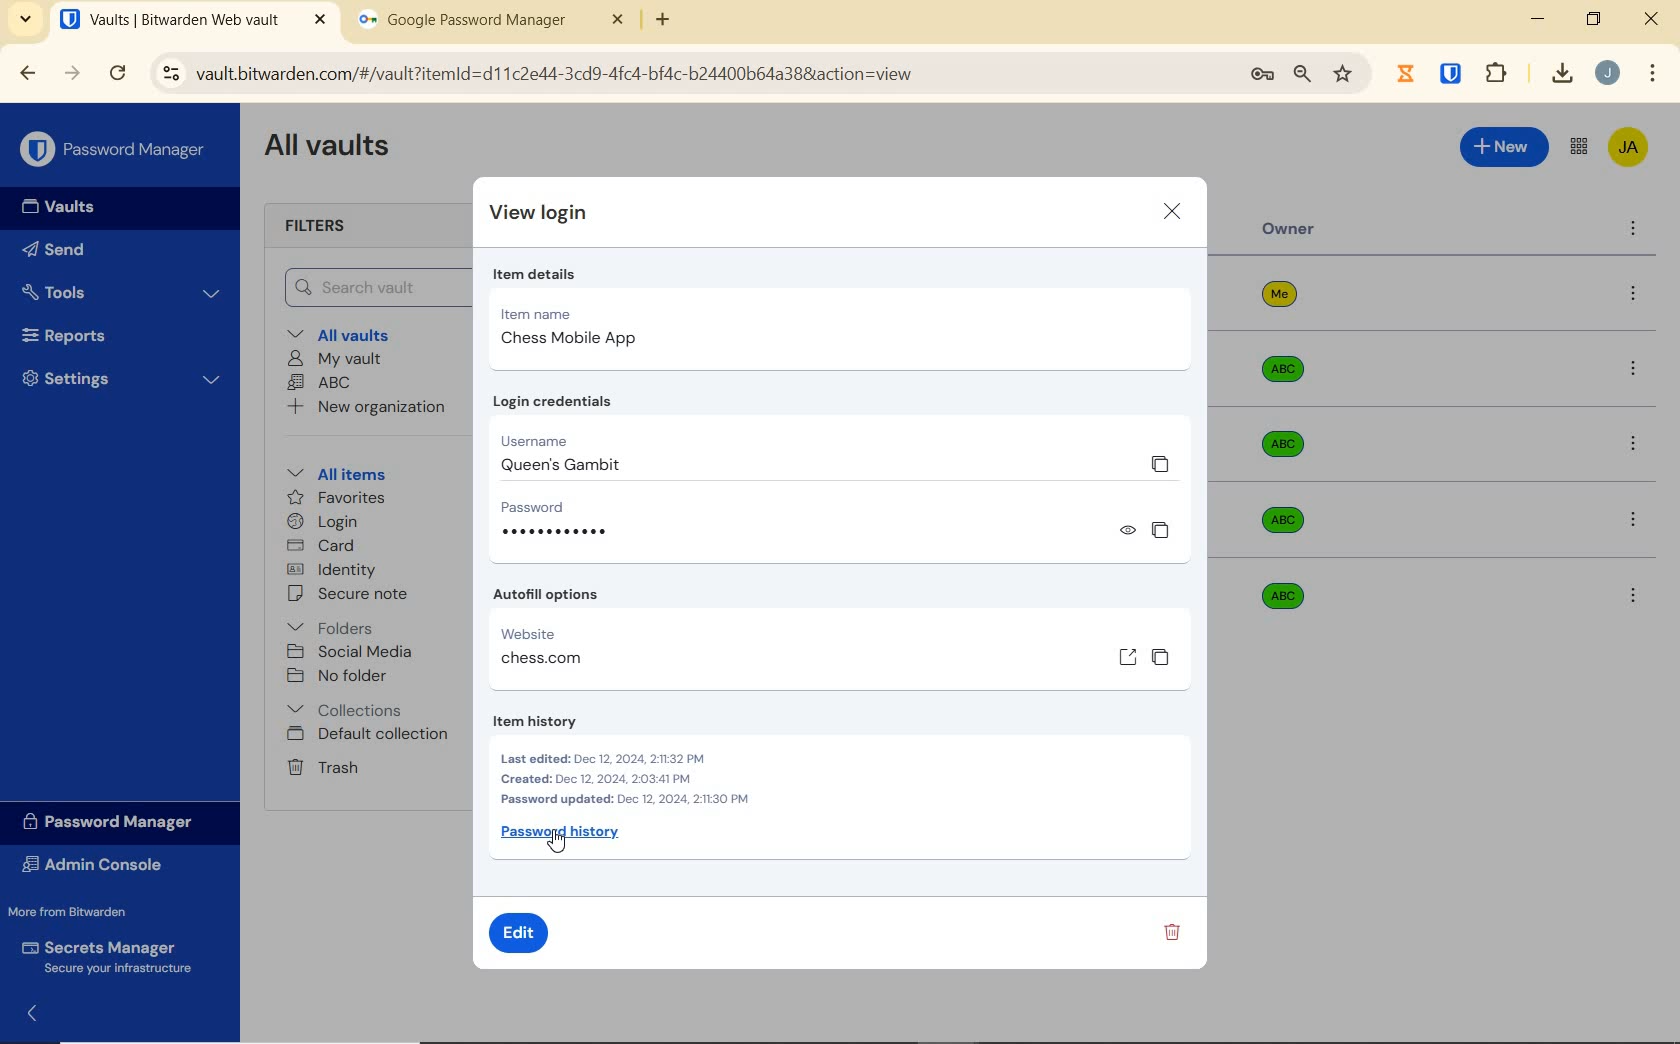 This screenshot has height=1044, width=1680. I want to click on manage passwords, so click(1259, 77).